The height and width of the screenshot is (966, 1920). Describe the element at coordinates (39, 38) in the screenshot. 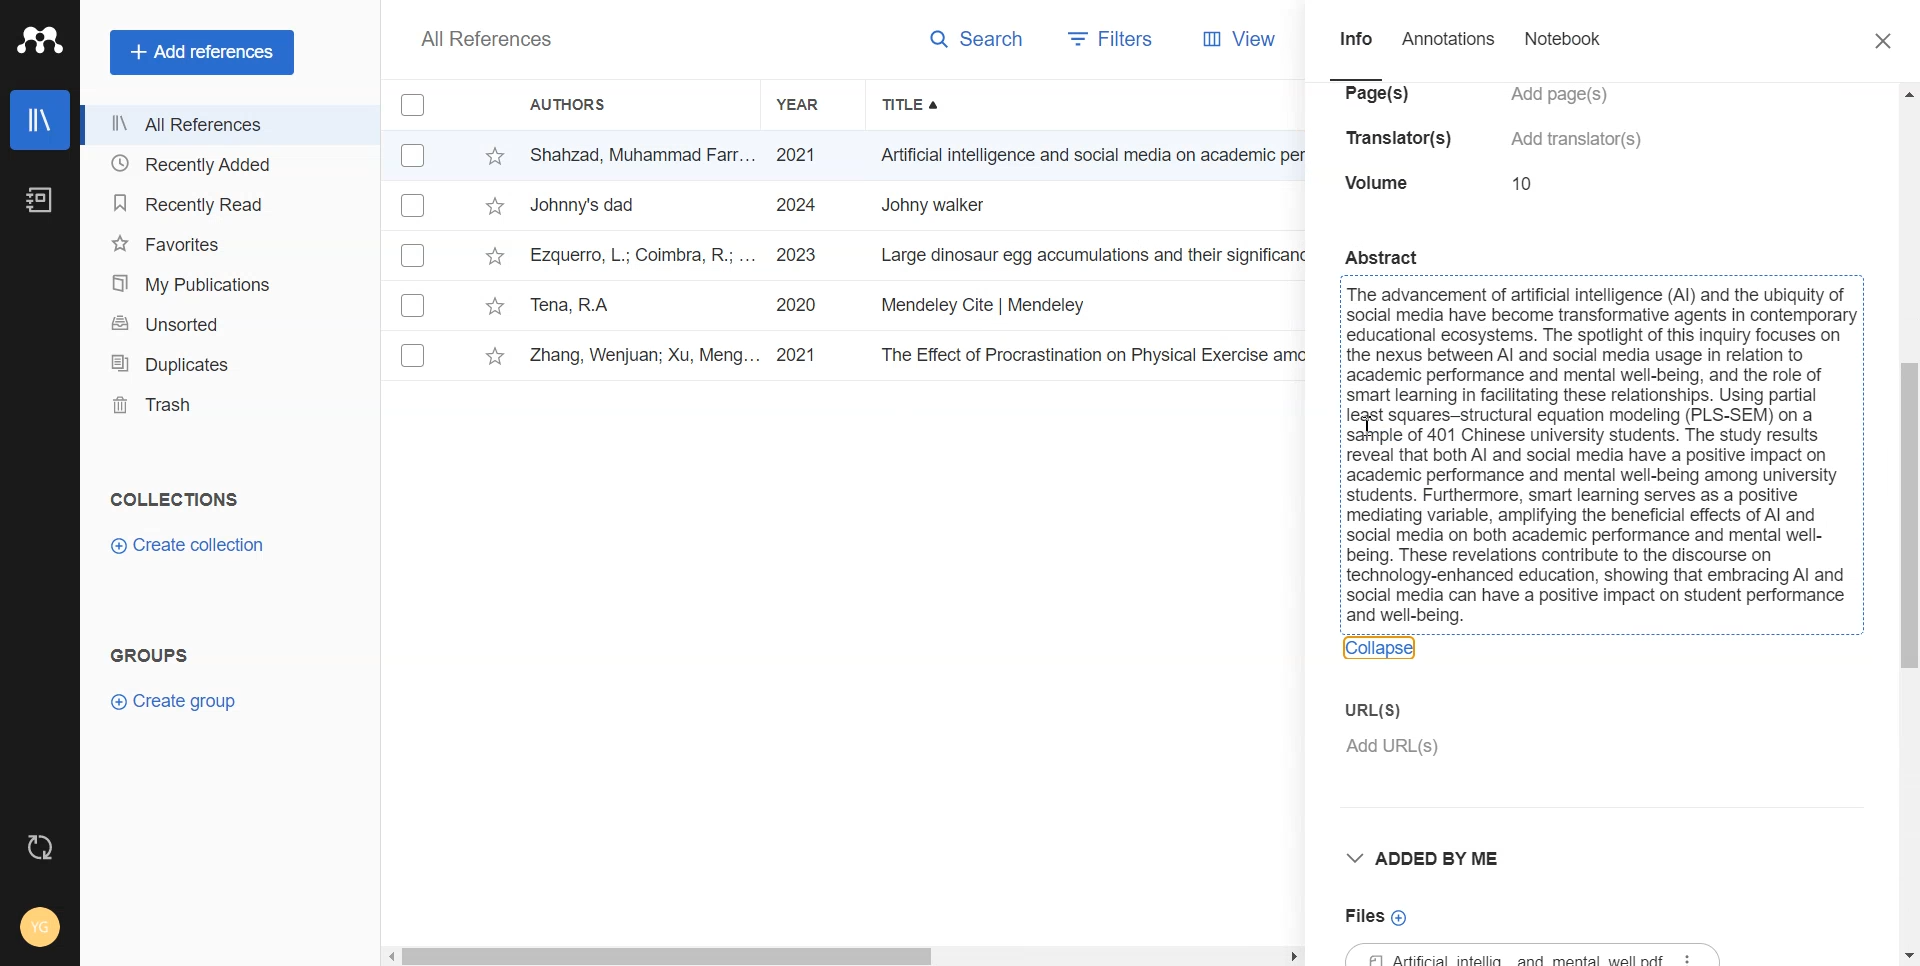

I see `Logo` at that location.